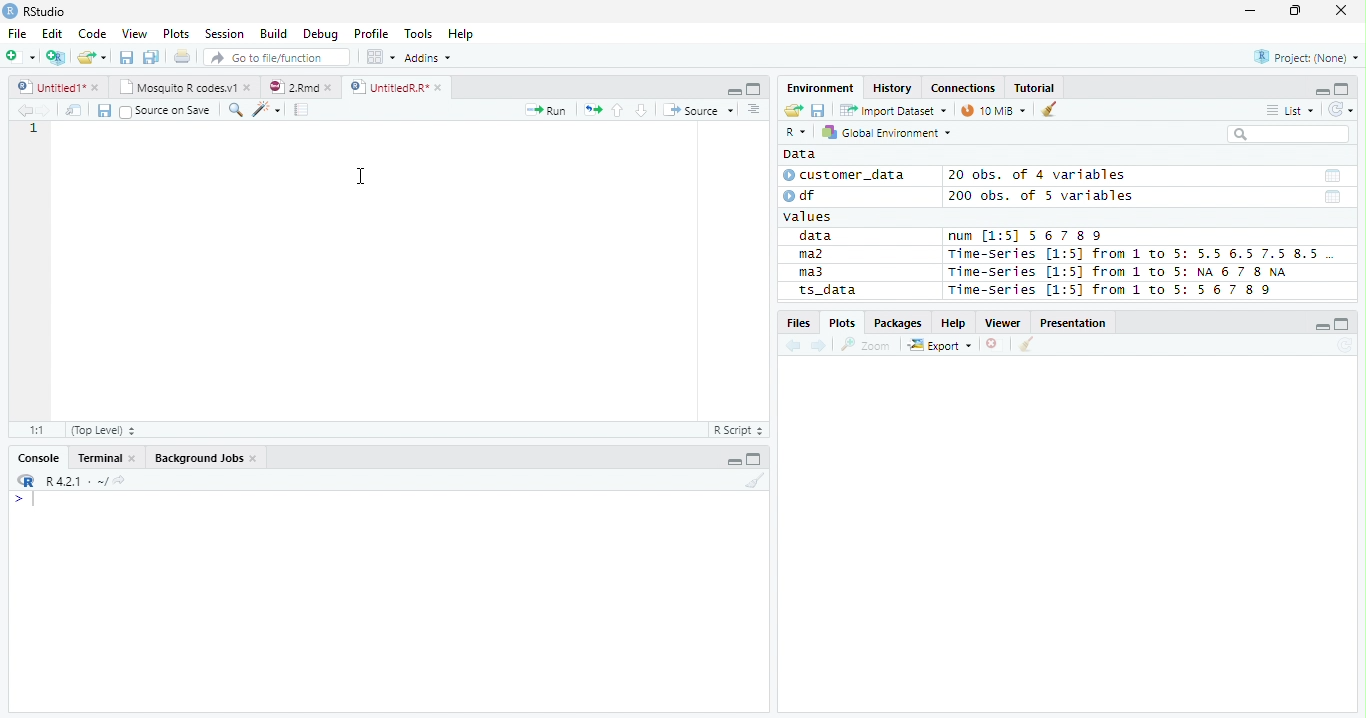 The width and height of the screenshot is (1366, 718). What do you see at coordinates (126, 56) in the screenshot?
I see `Save` at bounding box center [126, 56].